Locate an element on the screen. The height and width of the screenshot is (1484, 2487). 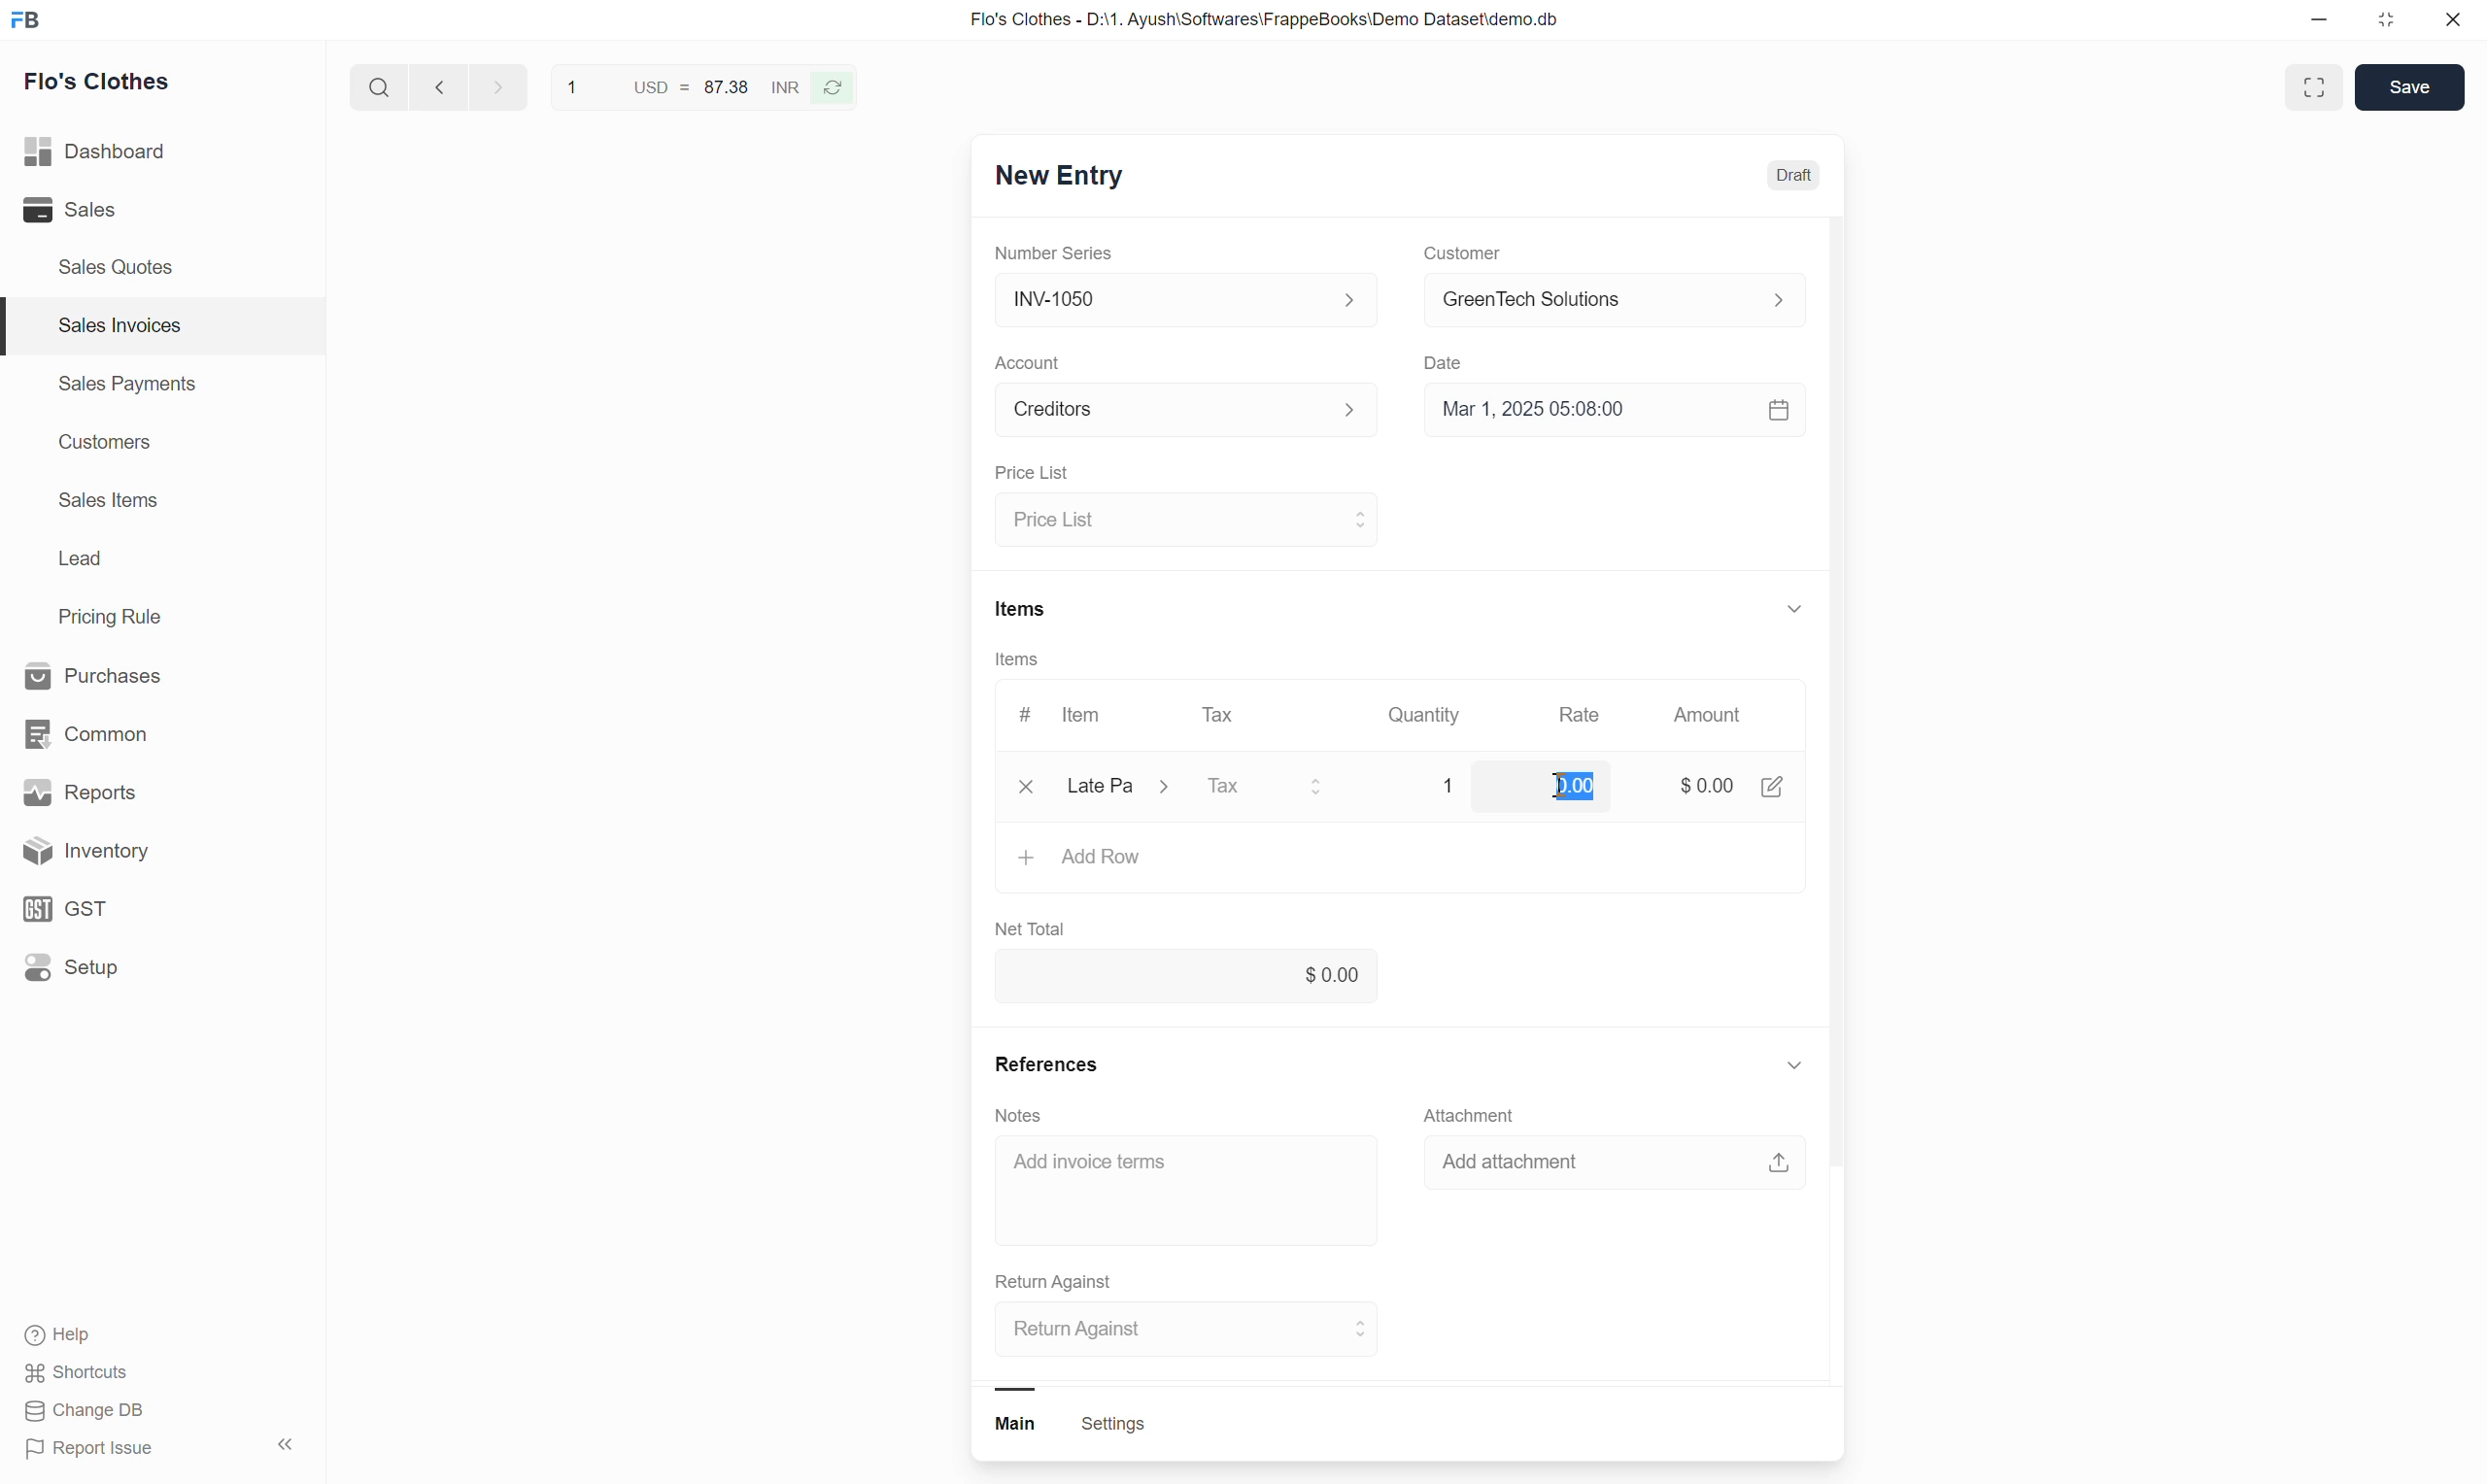
Sales  is located at coordinates (113, 211).